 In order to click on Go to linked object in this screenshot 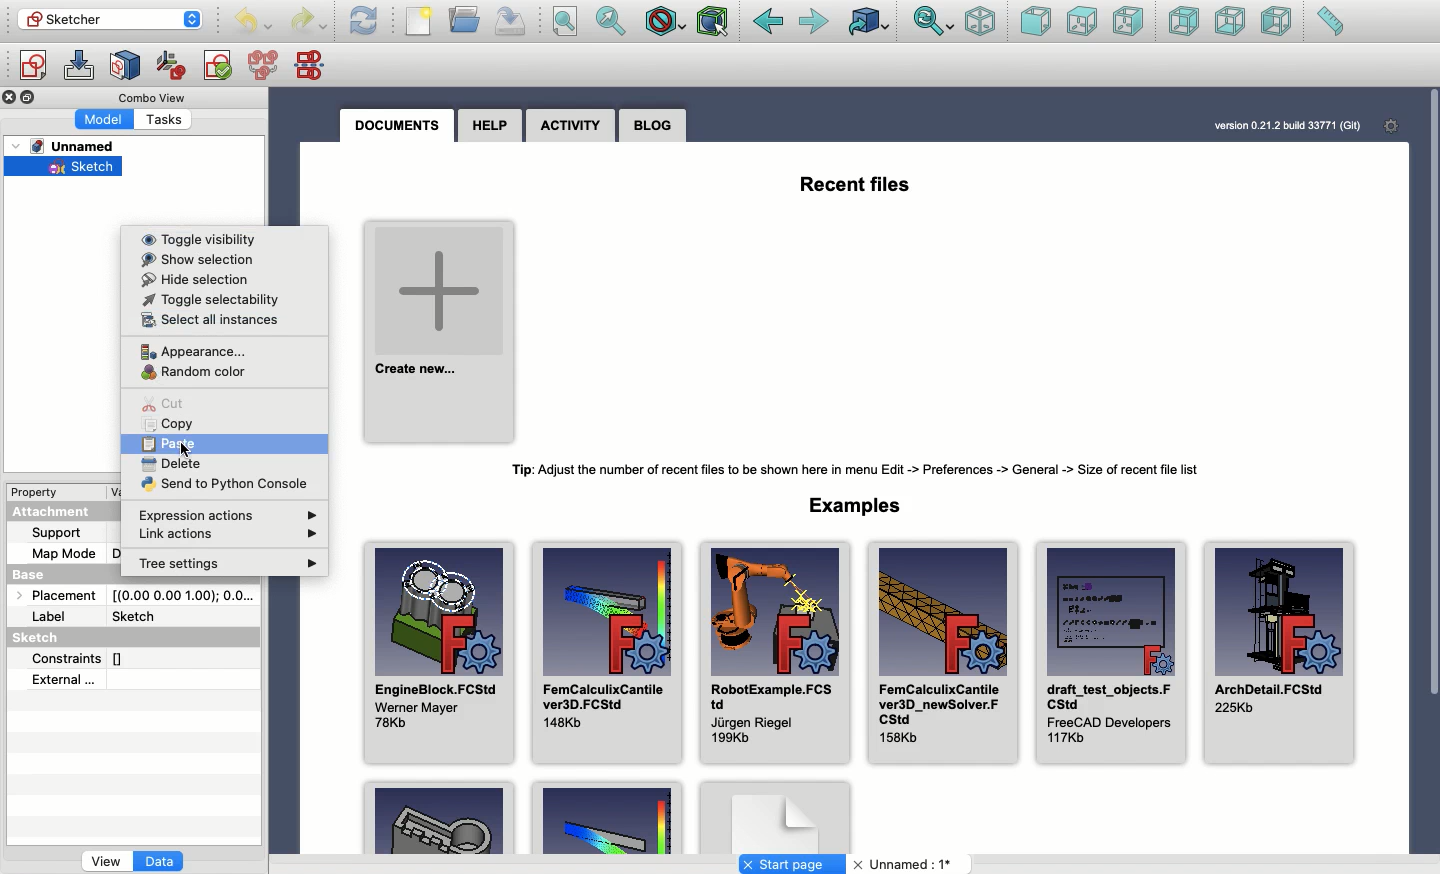, I will do `click(870, 21)`.